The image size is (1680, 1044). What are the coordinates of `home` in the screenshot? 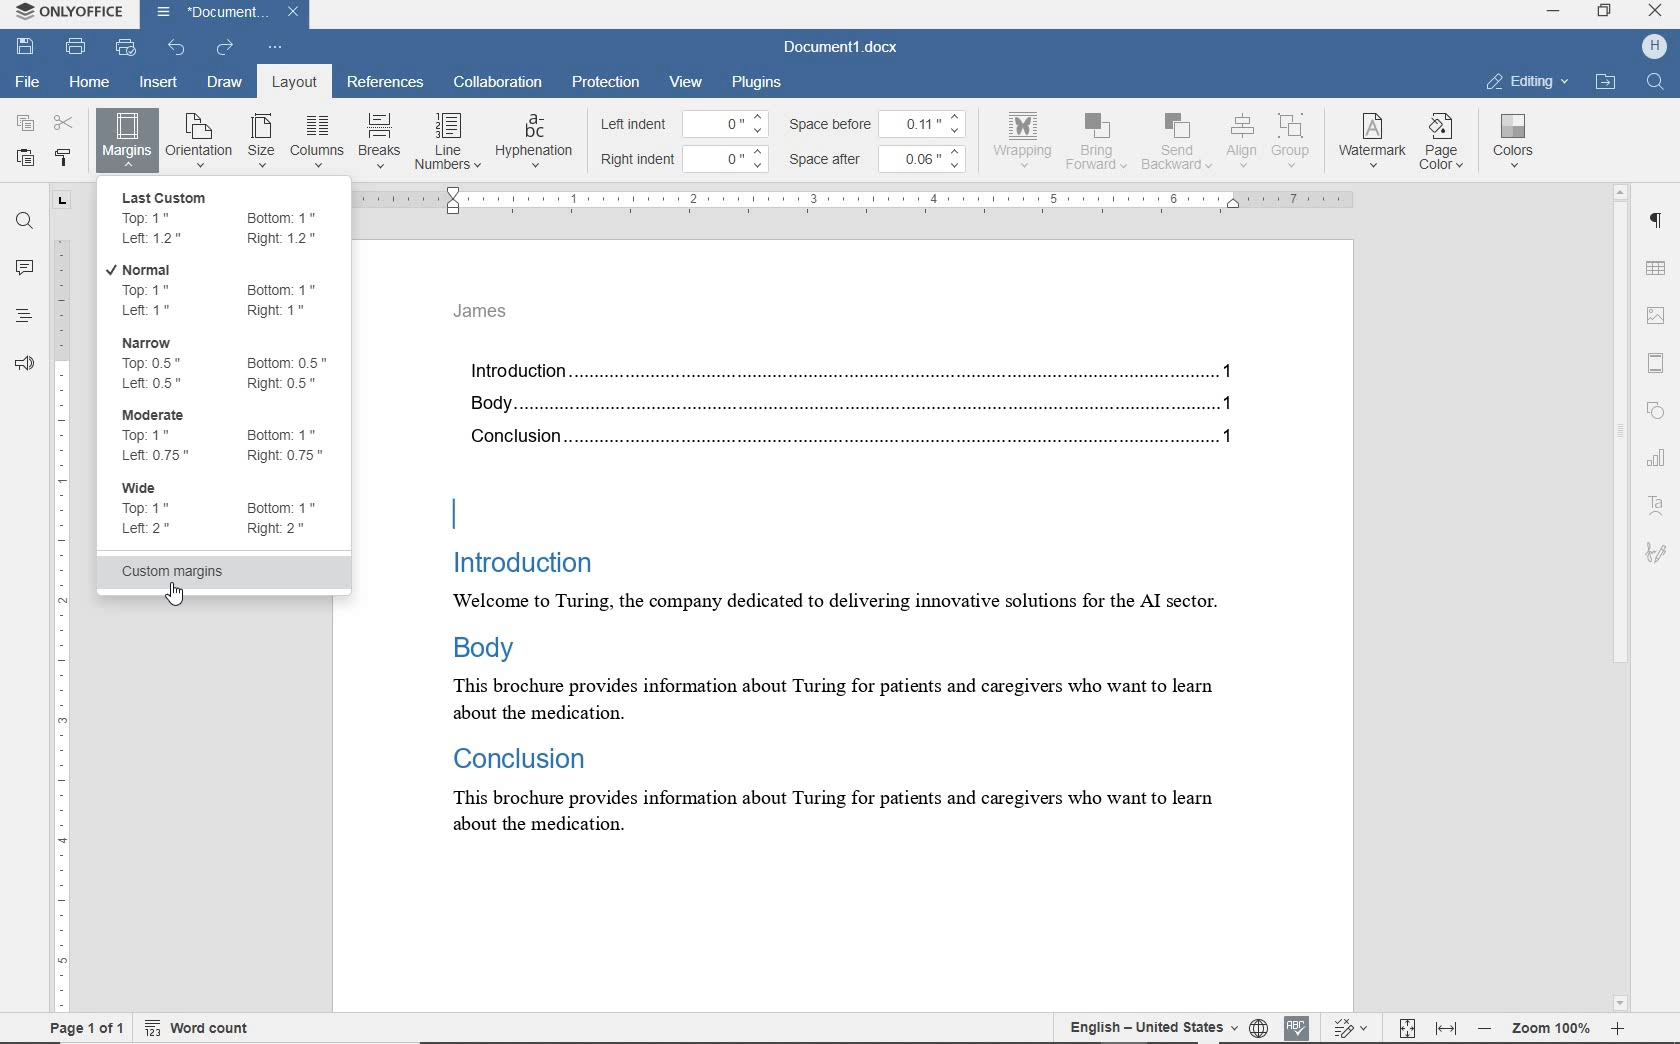 It's located at (86, 83).